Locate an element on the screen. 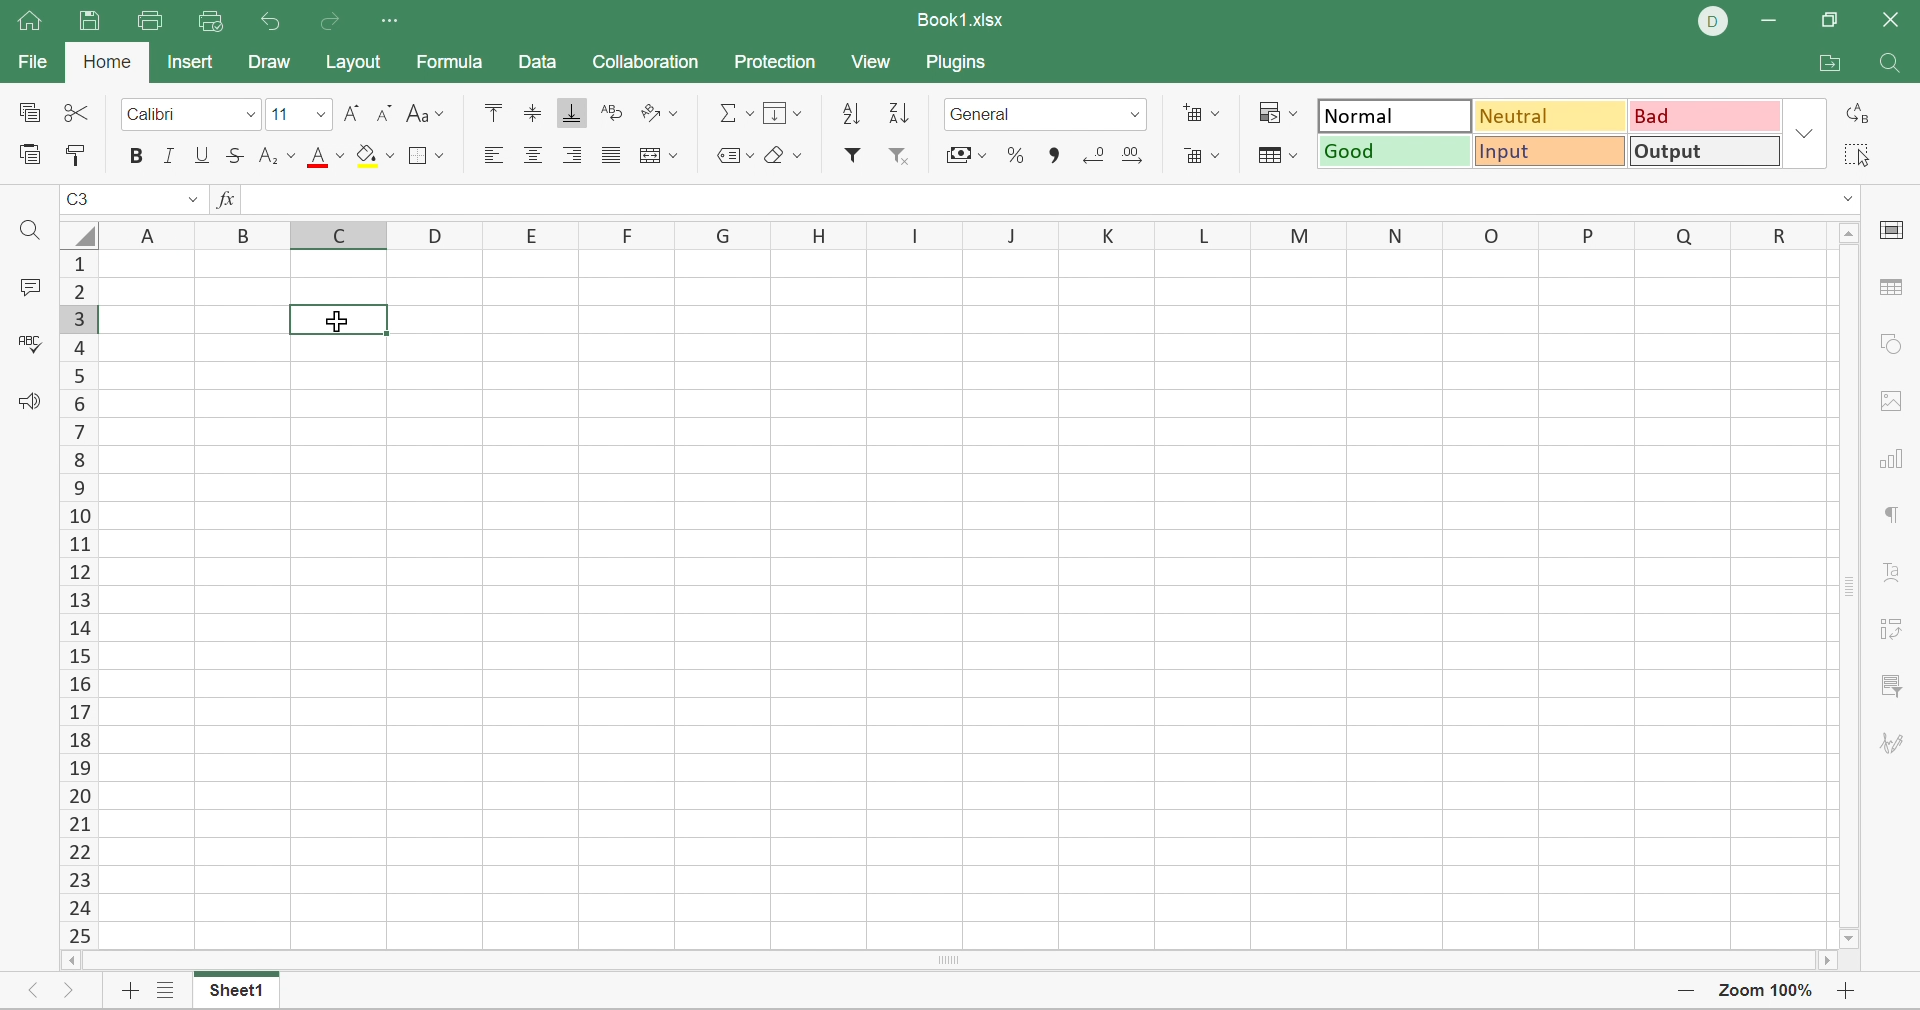 Image resolution: width=1920 pixels, height=1010 pixels. Scroll Bar is located at coordinates (945, 961).